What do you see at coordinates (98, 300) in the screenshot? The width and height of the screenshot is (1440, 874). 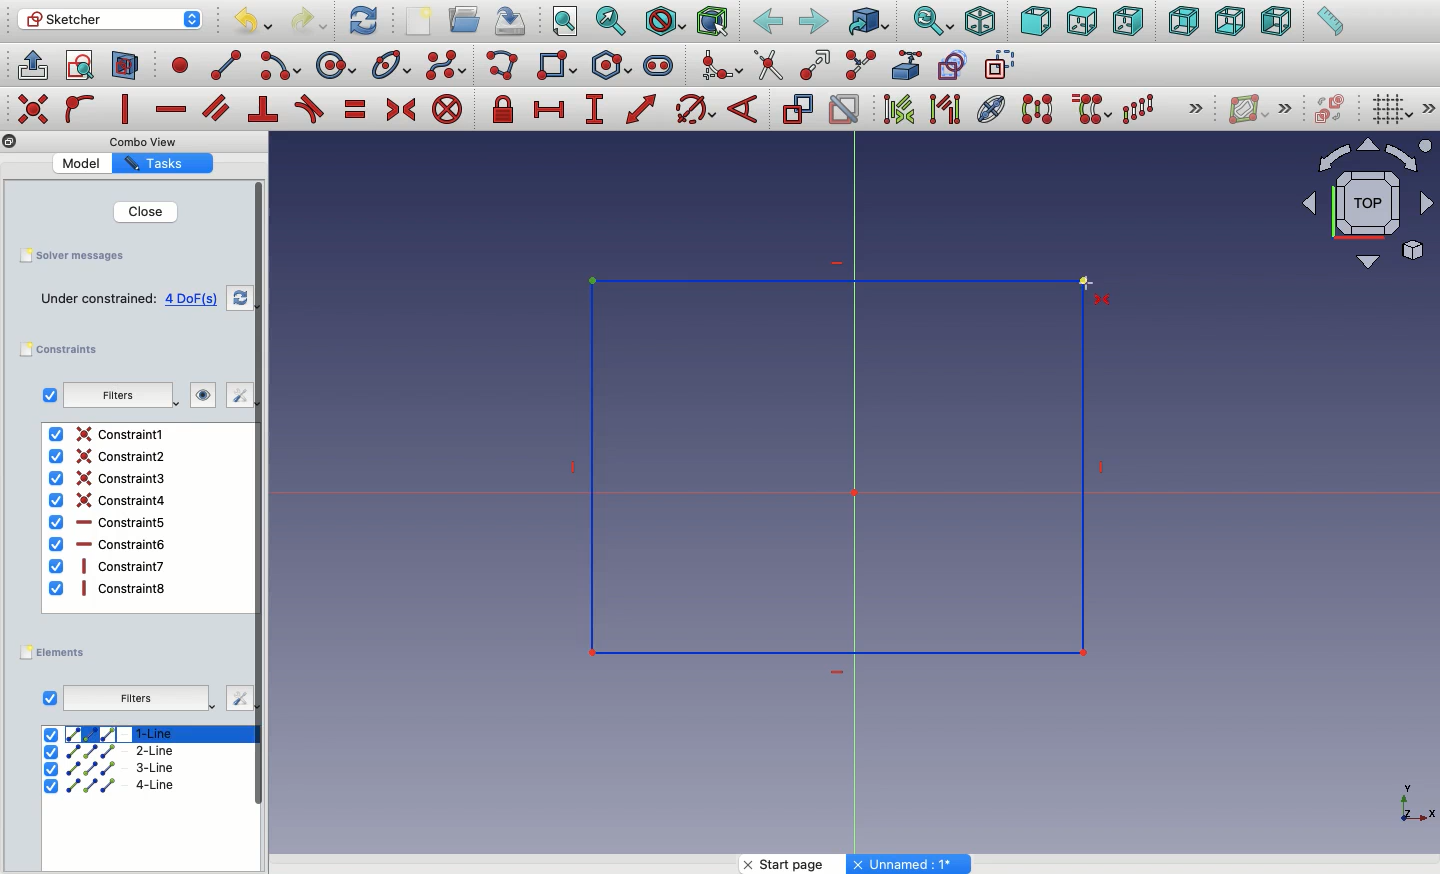 I see `Under constrained:` at bounding box center [98, 300].